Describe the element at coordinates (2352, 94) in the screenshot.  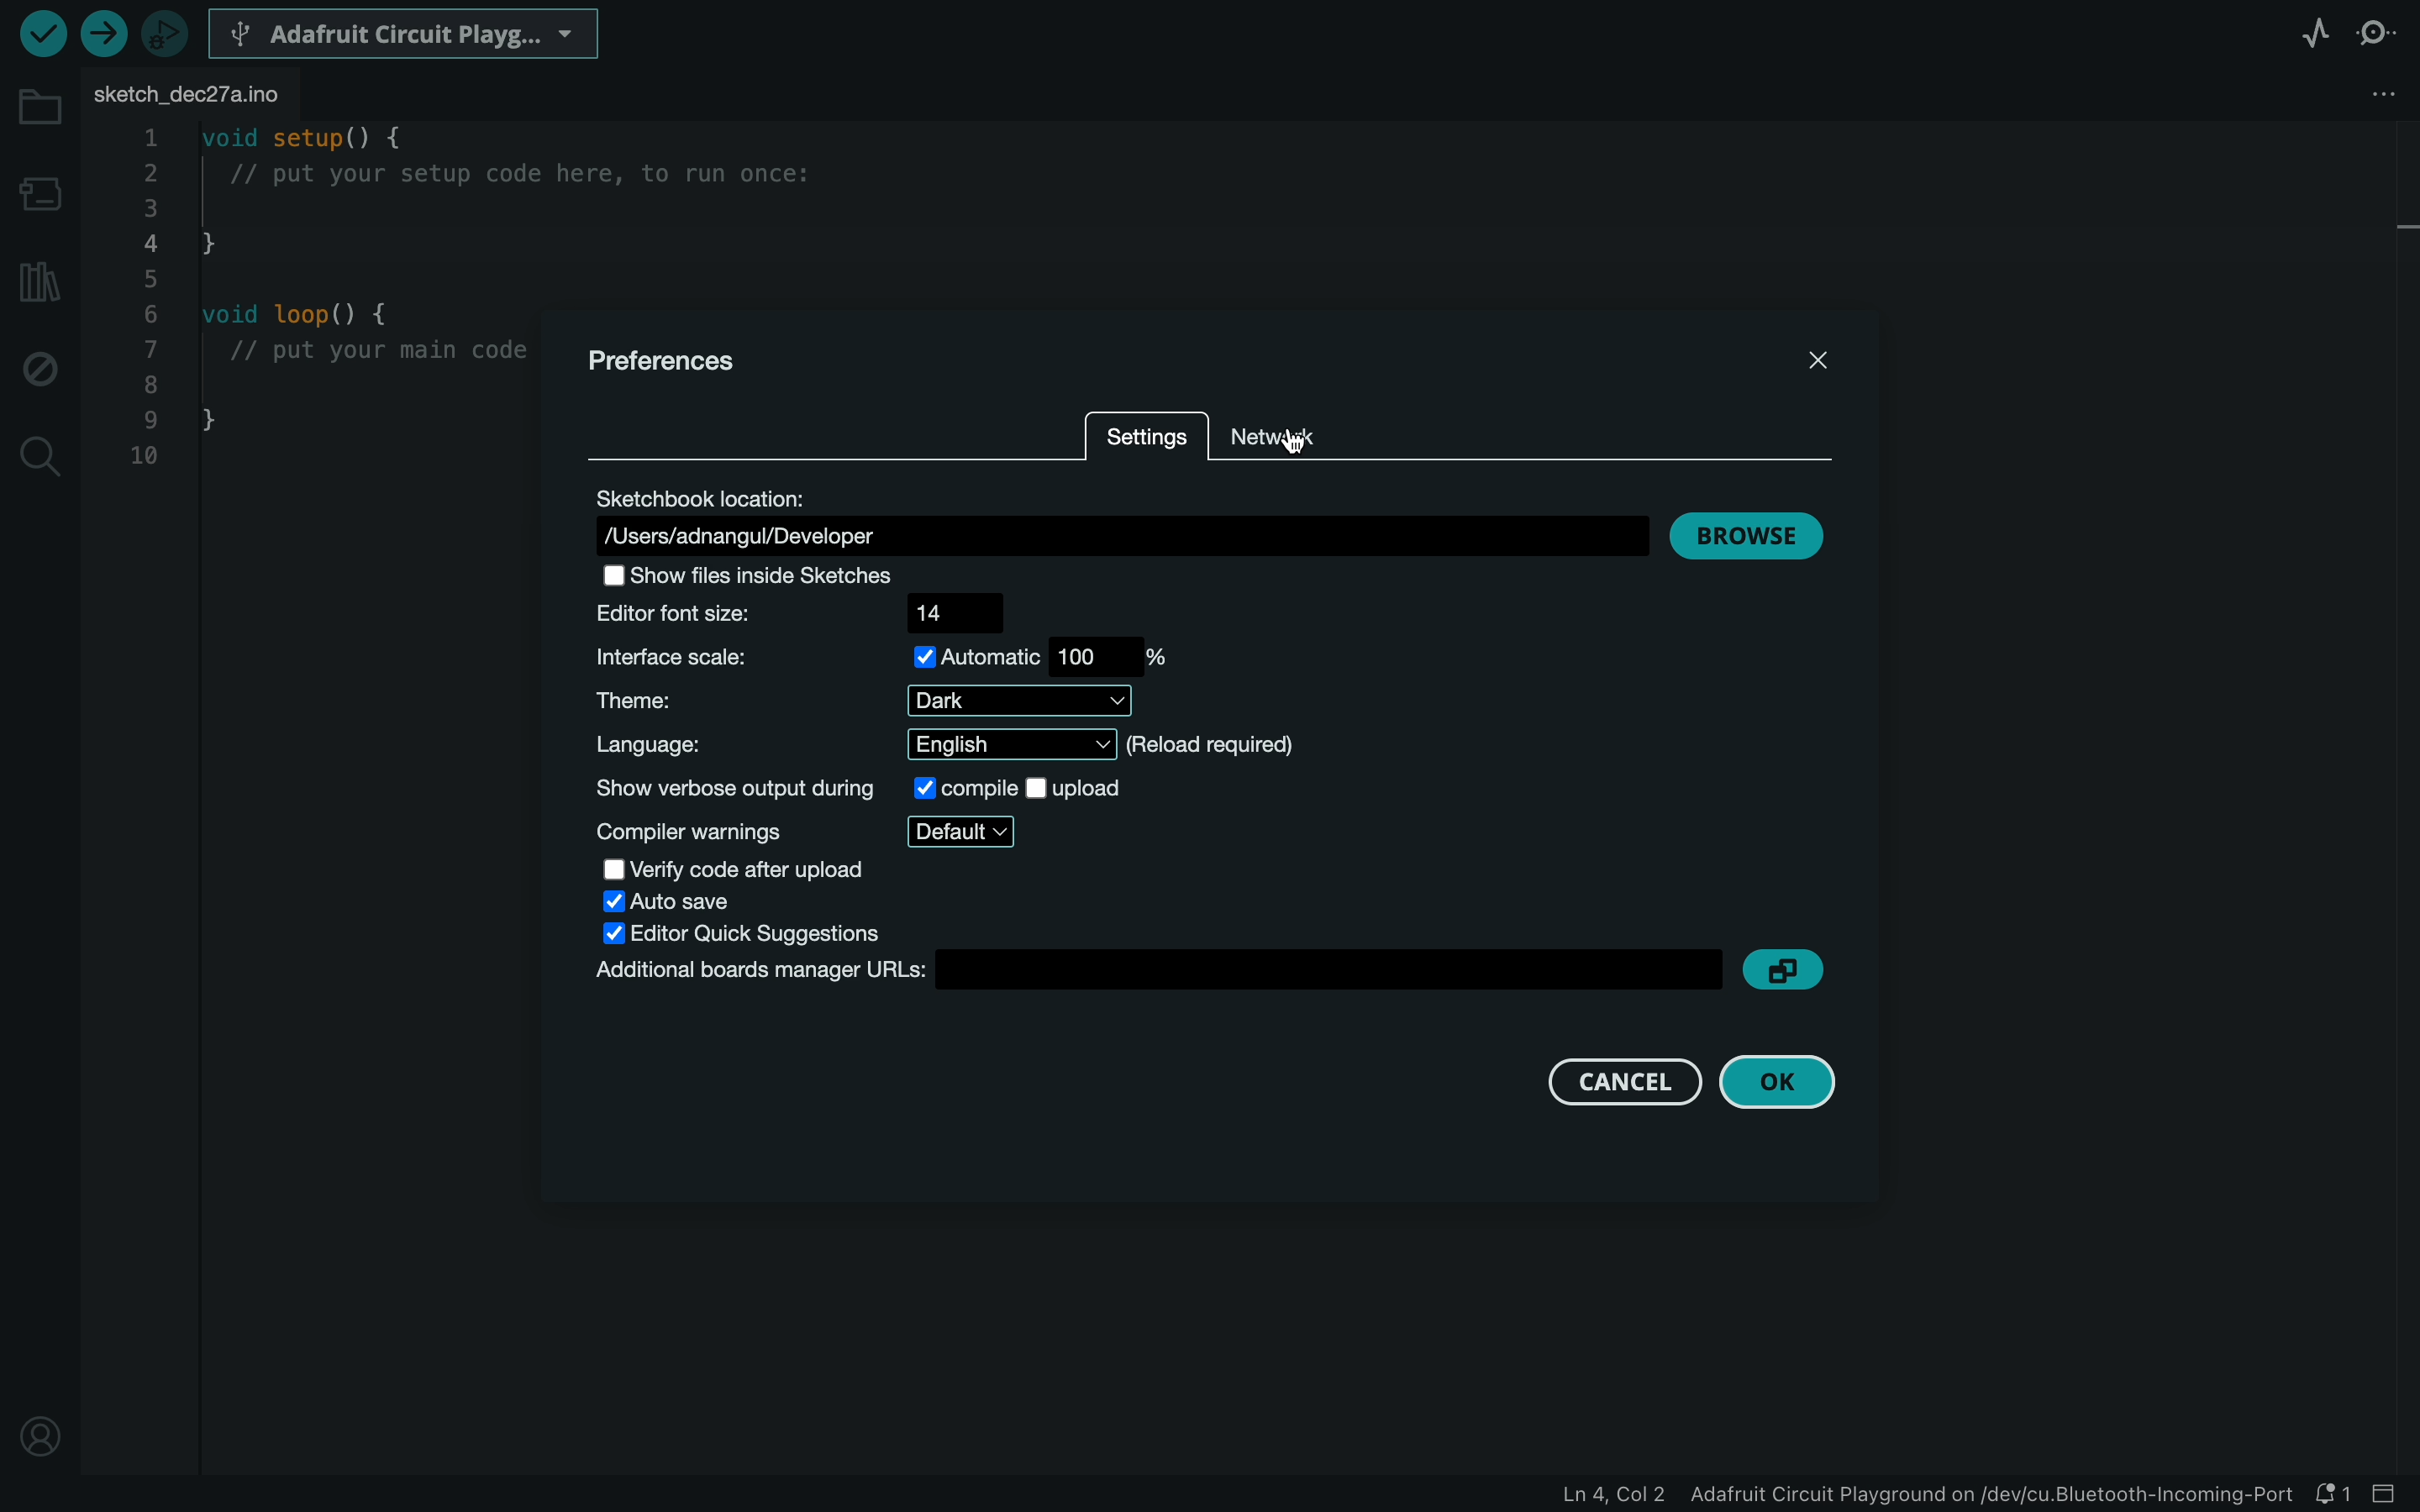
I see `file setting` at that location.